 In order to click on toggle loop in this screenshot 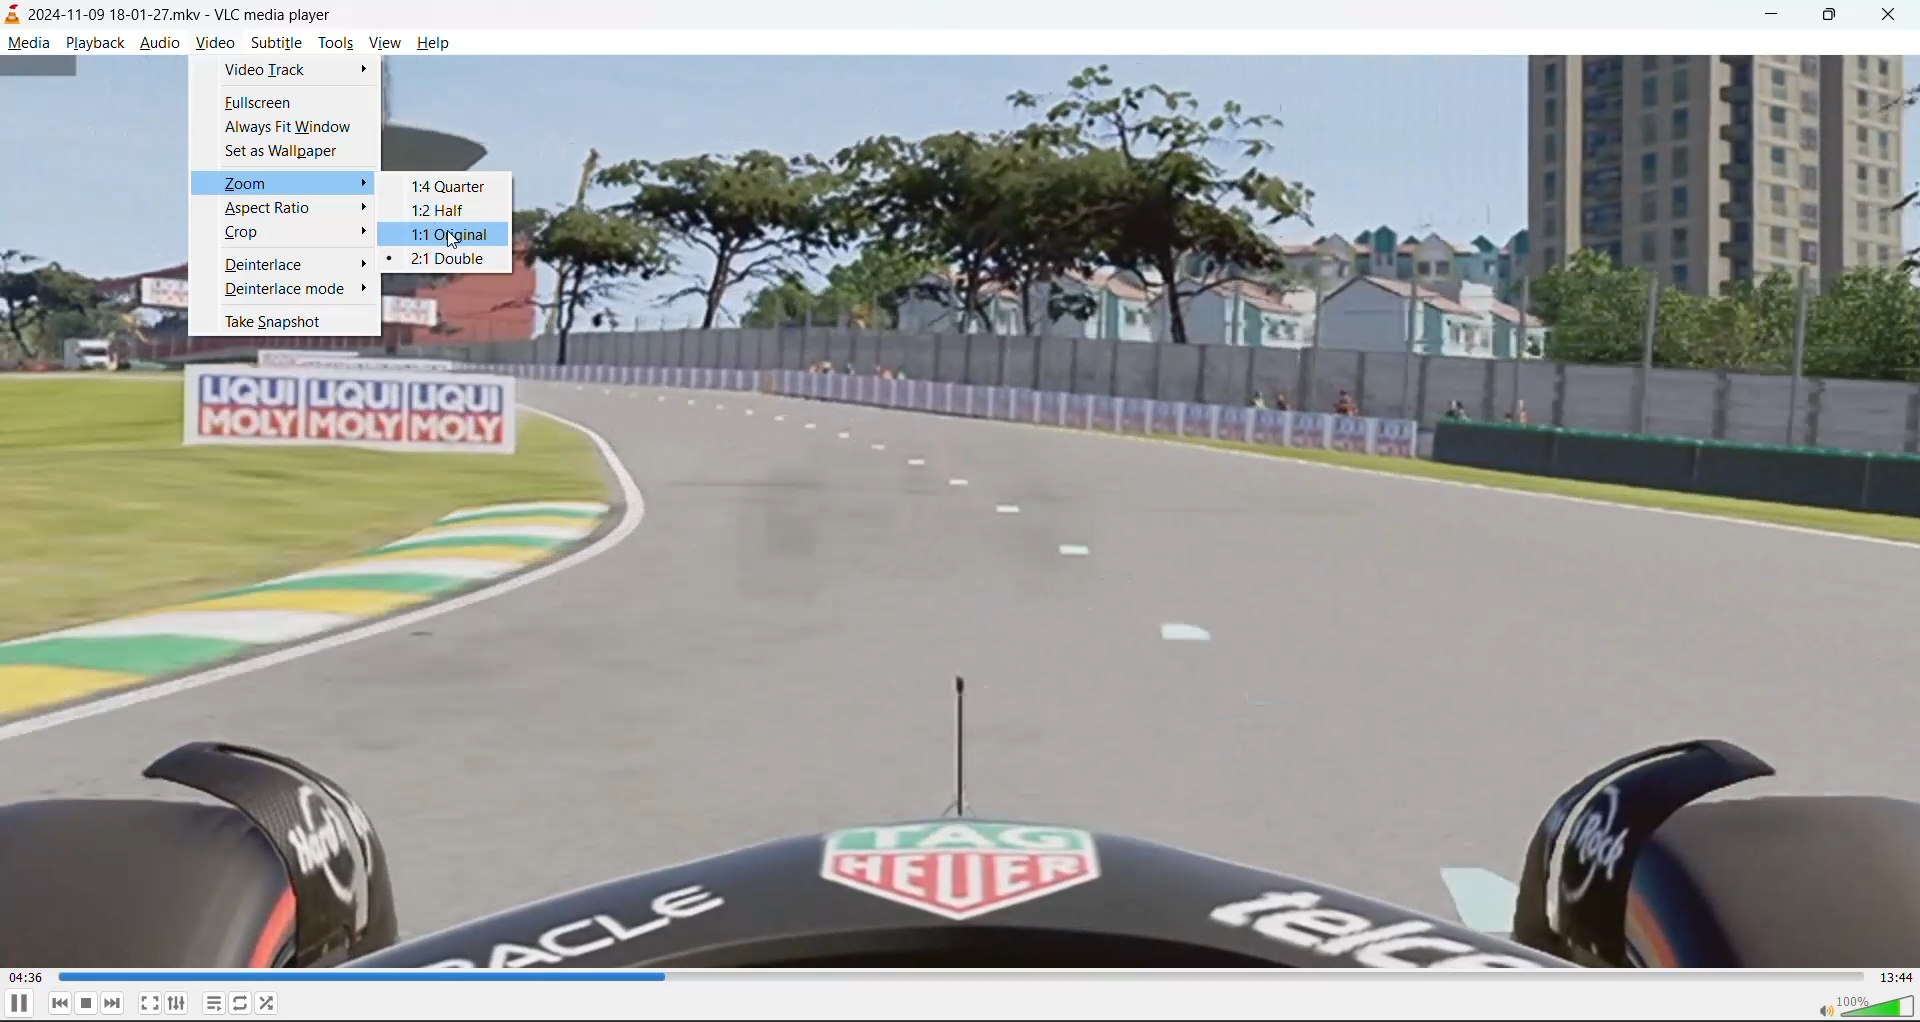, I will do `click(240, 1001)`.